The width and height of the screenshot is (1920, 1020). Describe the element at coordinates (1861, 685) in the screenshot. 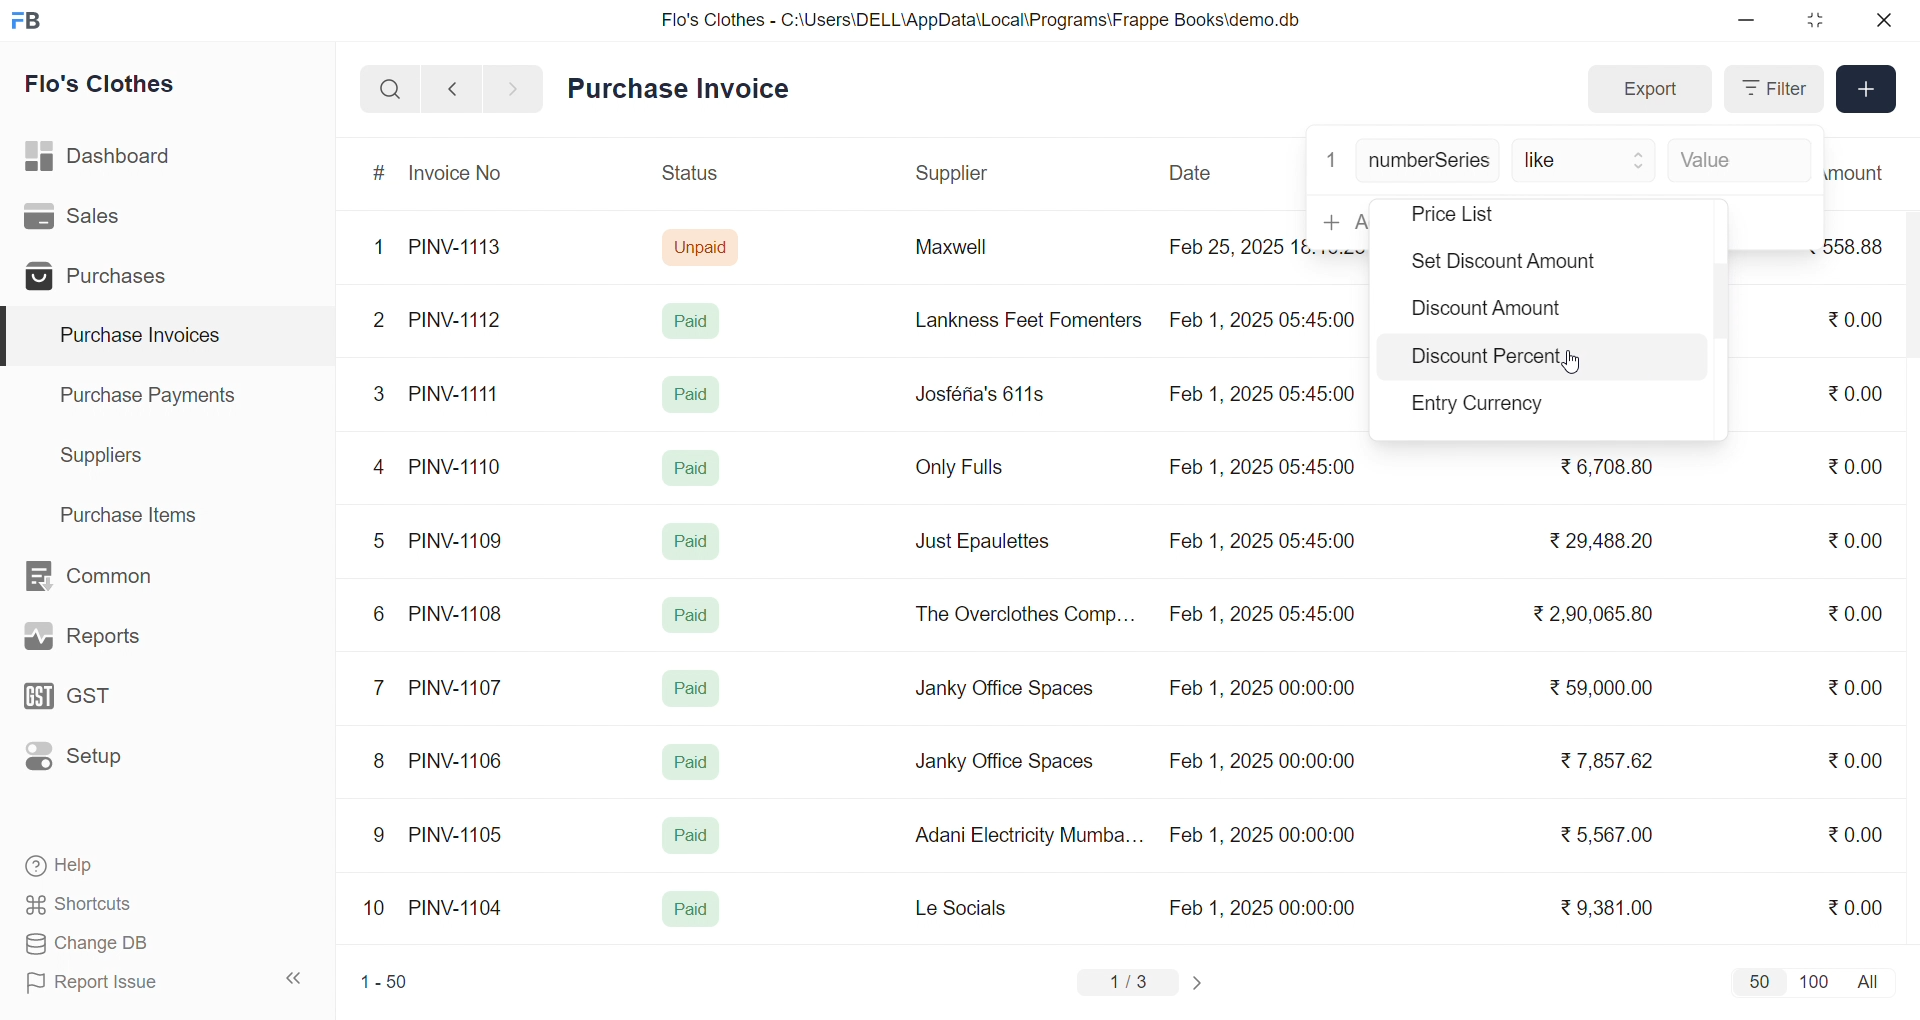

I see `₹0.00` at that location.